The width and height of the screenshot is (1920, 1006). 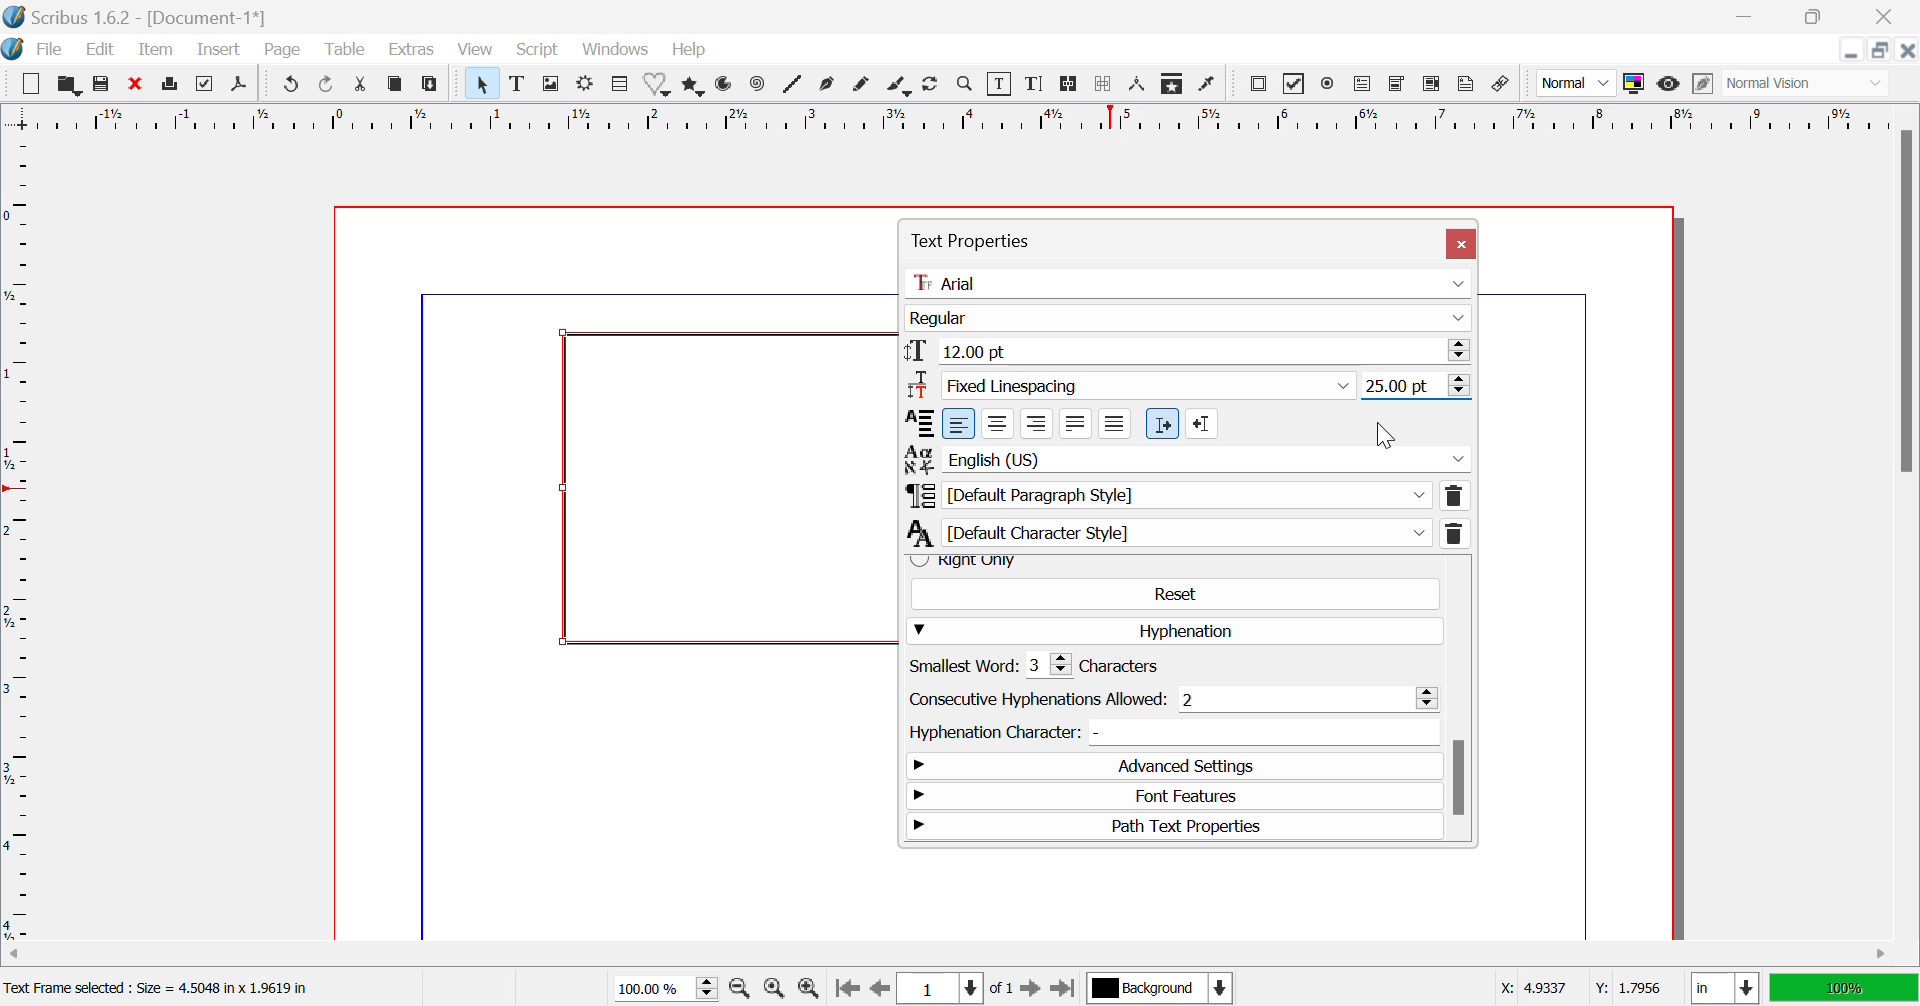 What do you see at coordinates (170, 86) in the screenshot?
I see `Print` at bounding box center [170, 86].